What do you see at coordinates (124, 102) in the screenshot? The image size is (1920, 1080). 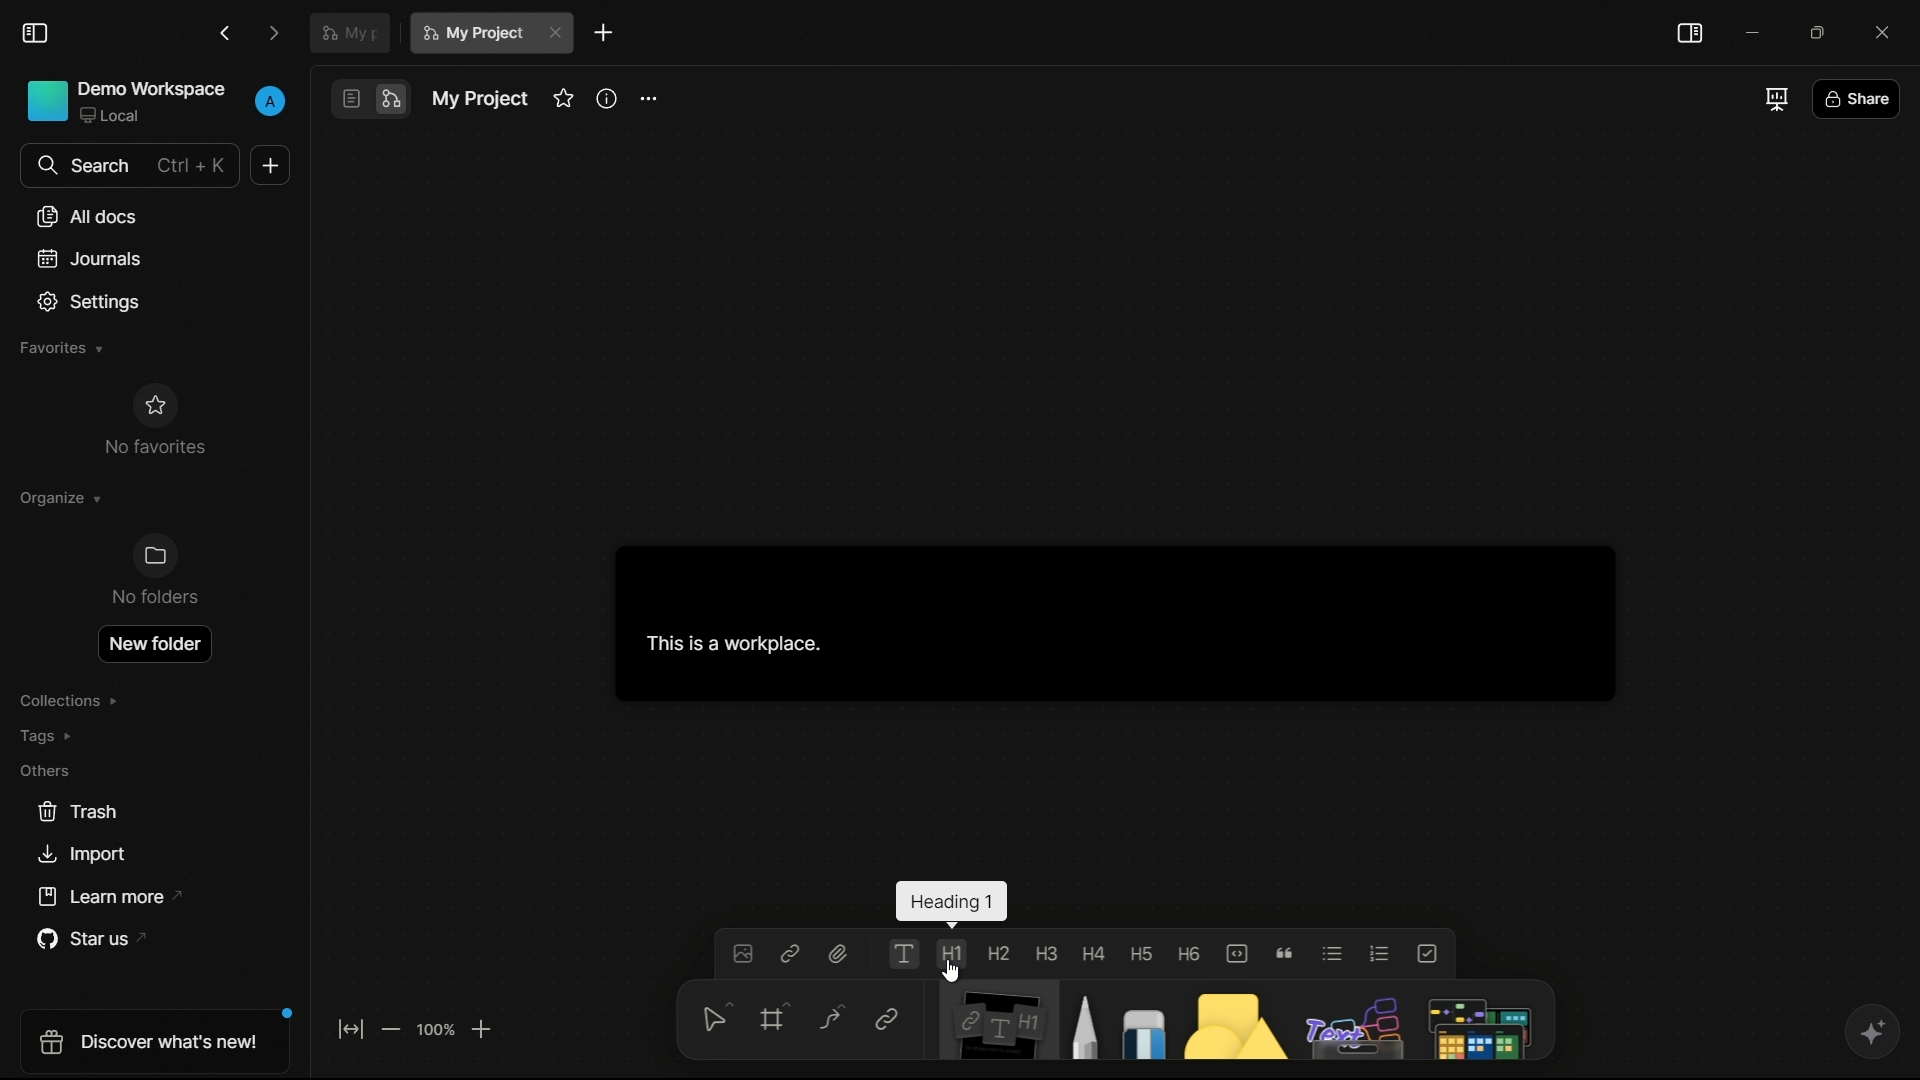 I see `demo workspace` at bounding box center [124, 102].